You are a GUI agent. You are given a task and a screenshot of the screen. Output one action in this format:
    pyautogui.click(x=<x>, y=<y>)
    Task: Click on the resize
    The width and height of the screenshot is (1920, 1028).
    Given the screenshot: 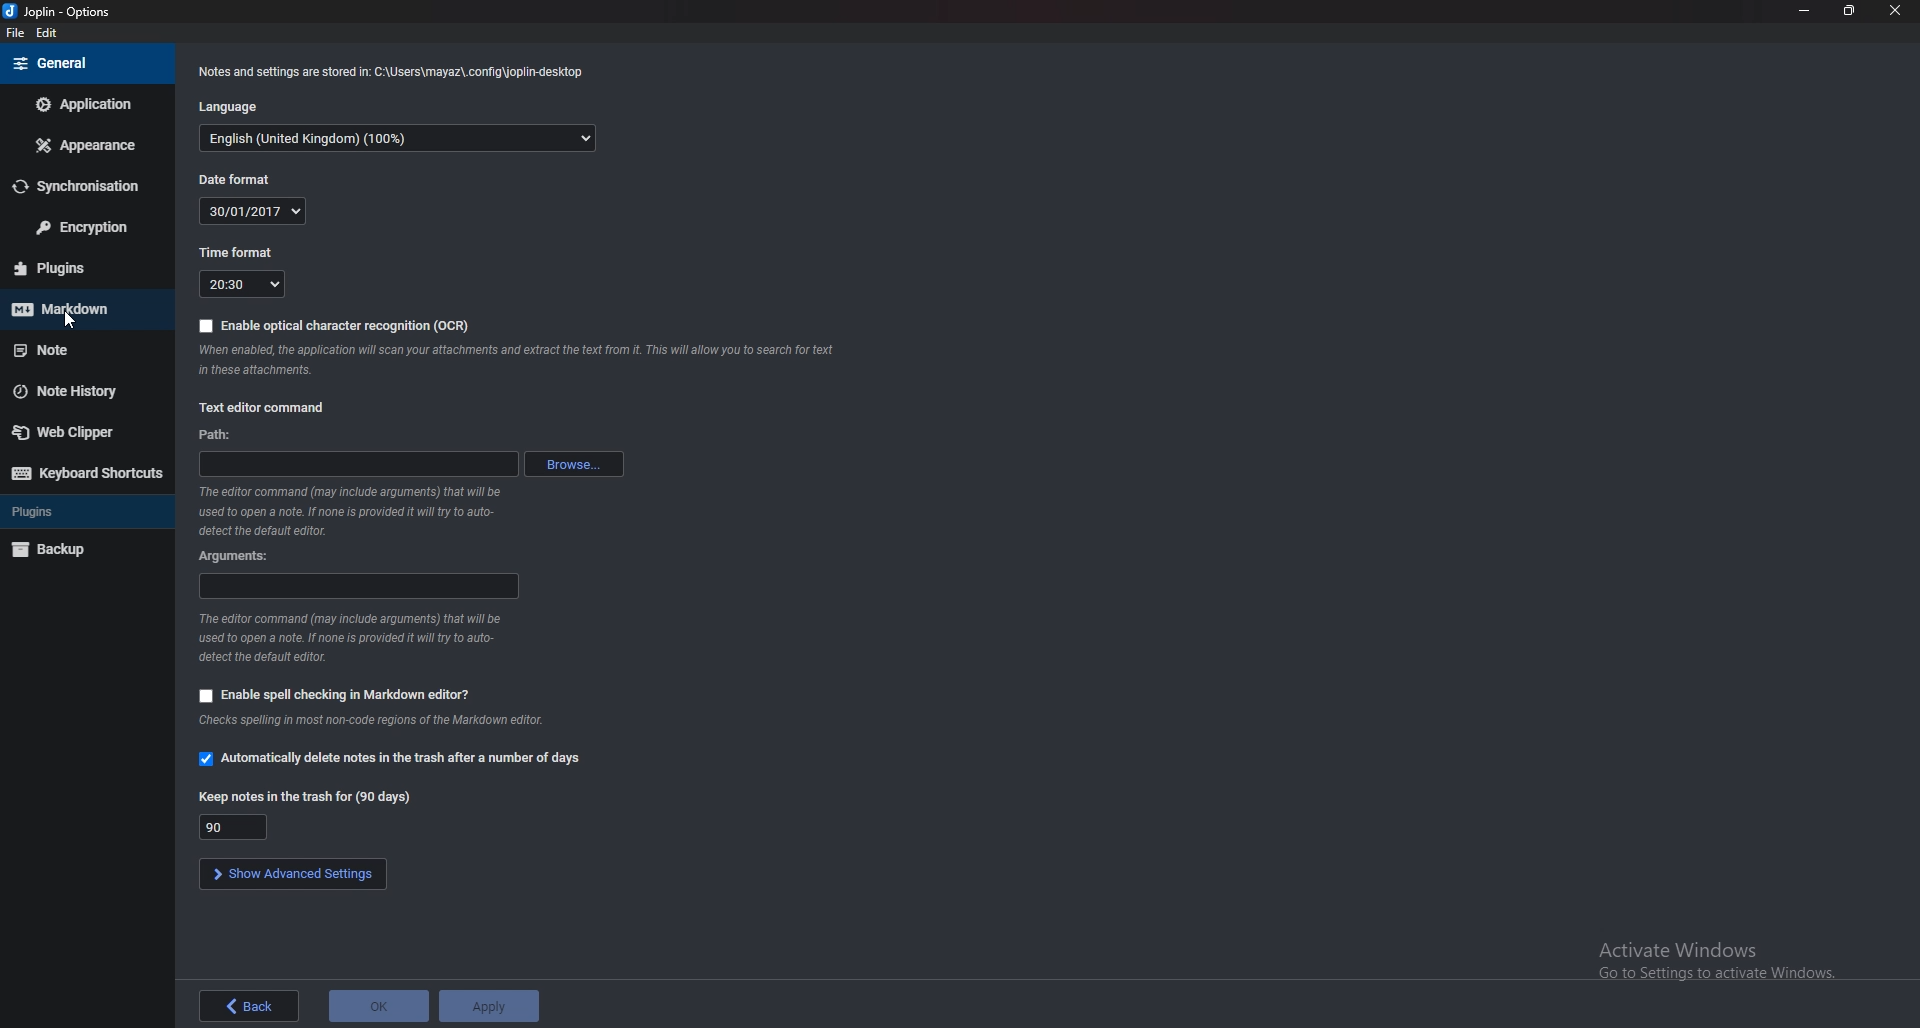 What is the action you would take?
    pyautogui.click(x=1850, y=10)
    